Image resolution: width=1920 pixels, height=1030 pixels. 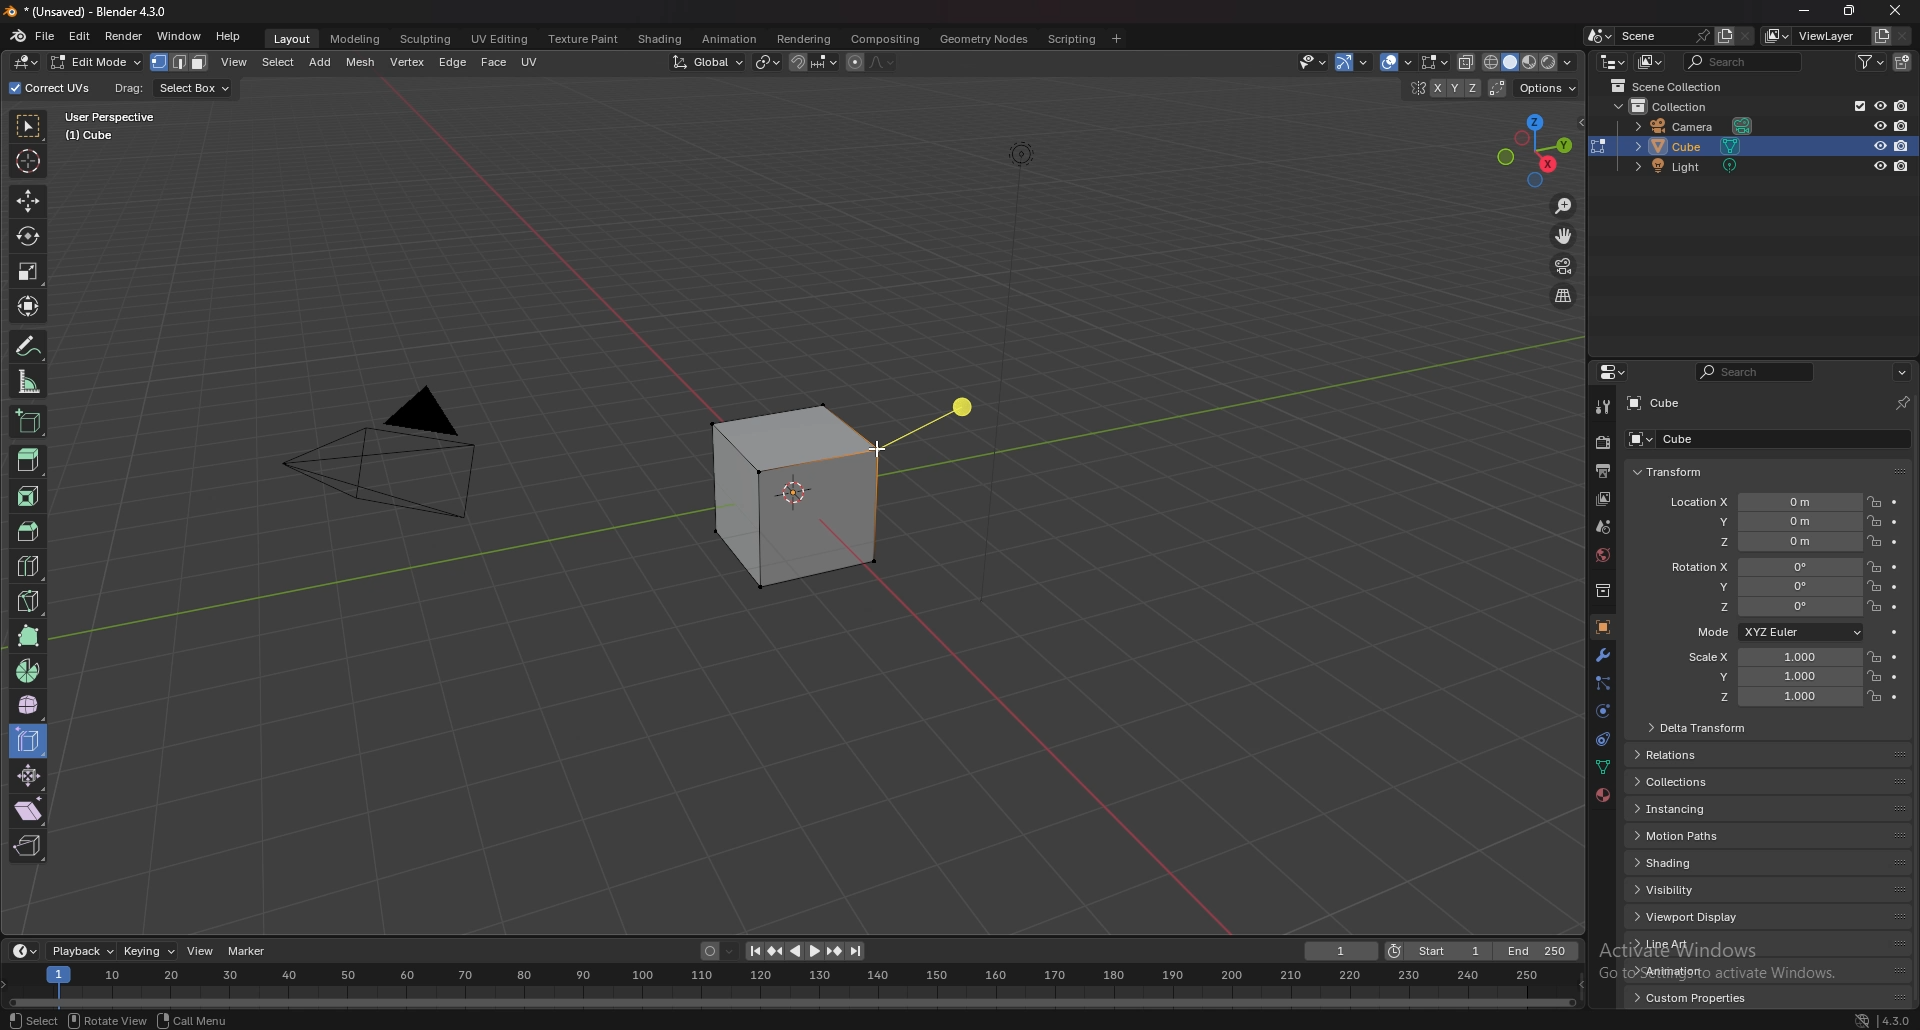 What do you see at coordinates (293, 39) in the screenshot?
I see `layout` at bounding box center [293, 39].